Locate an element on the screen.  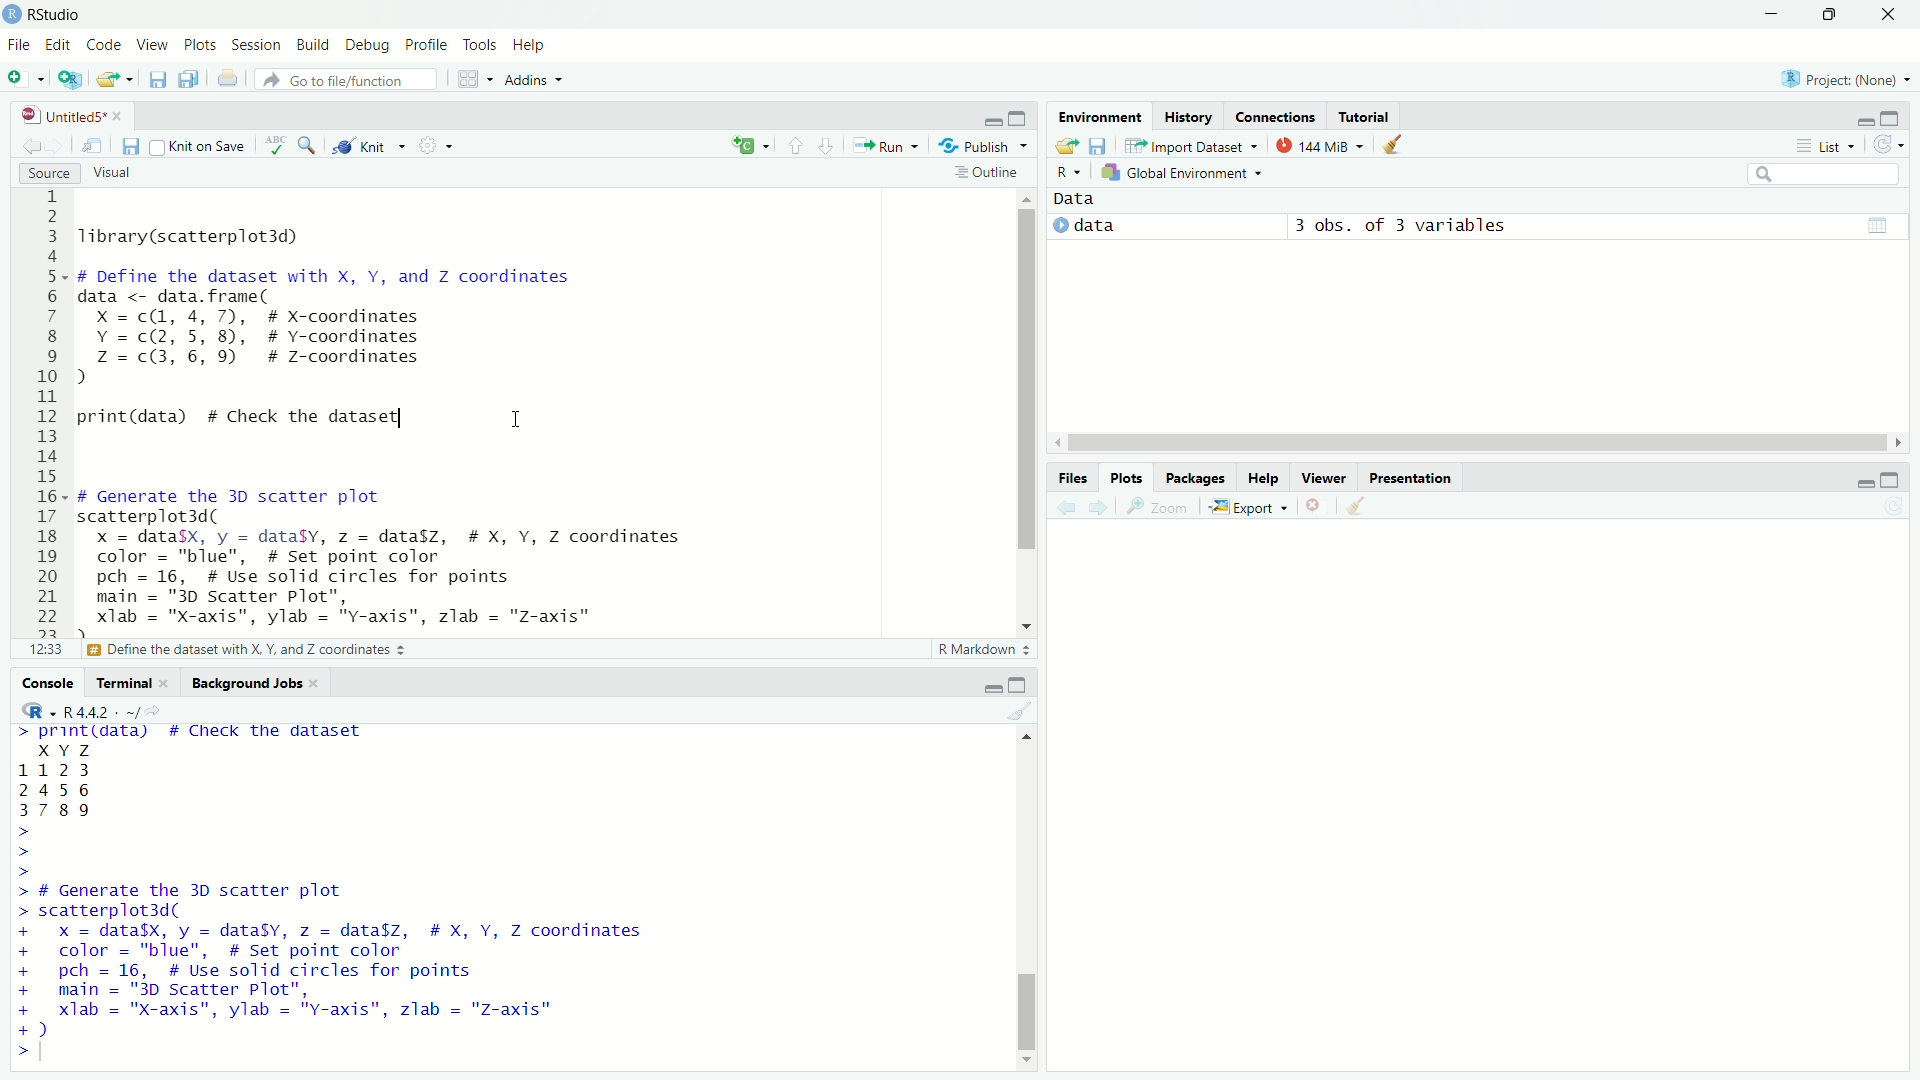
data is located at coordinates (1077, 199).